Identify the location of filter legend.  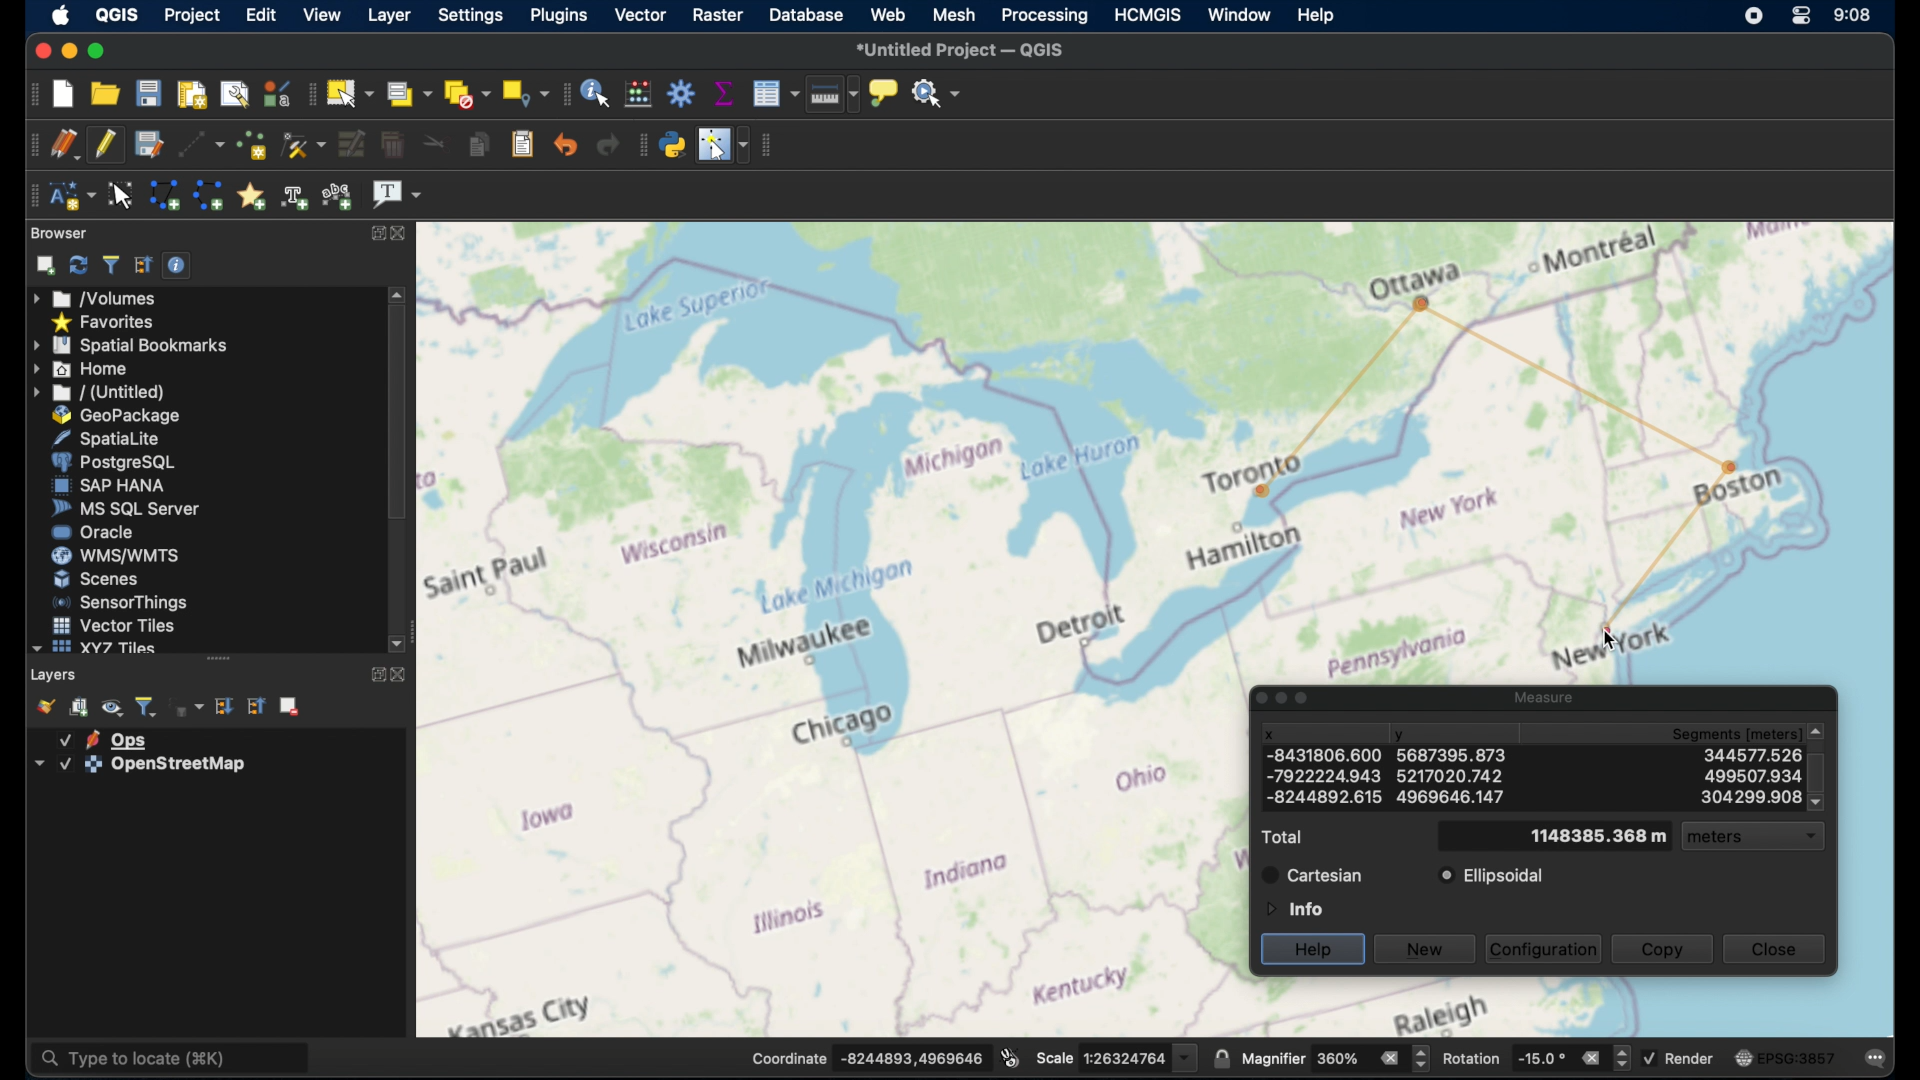
(147, 705).